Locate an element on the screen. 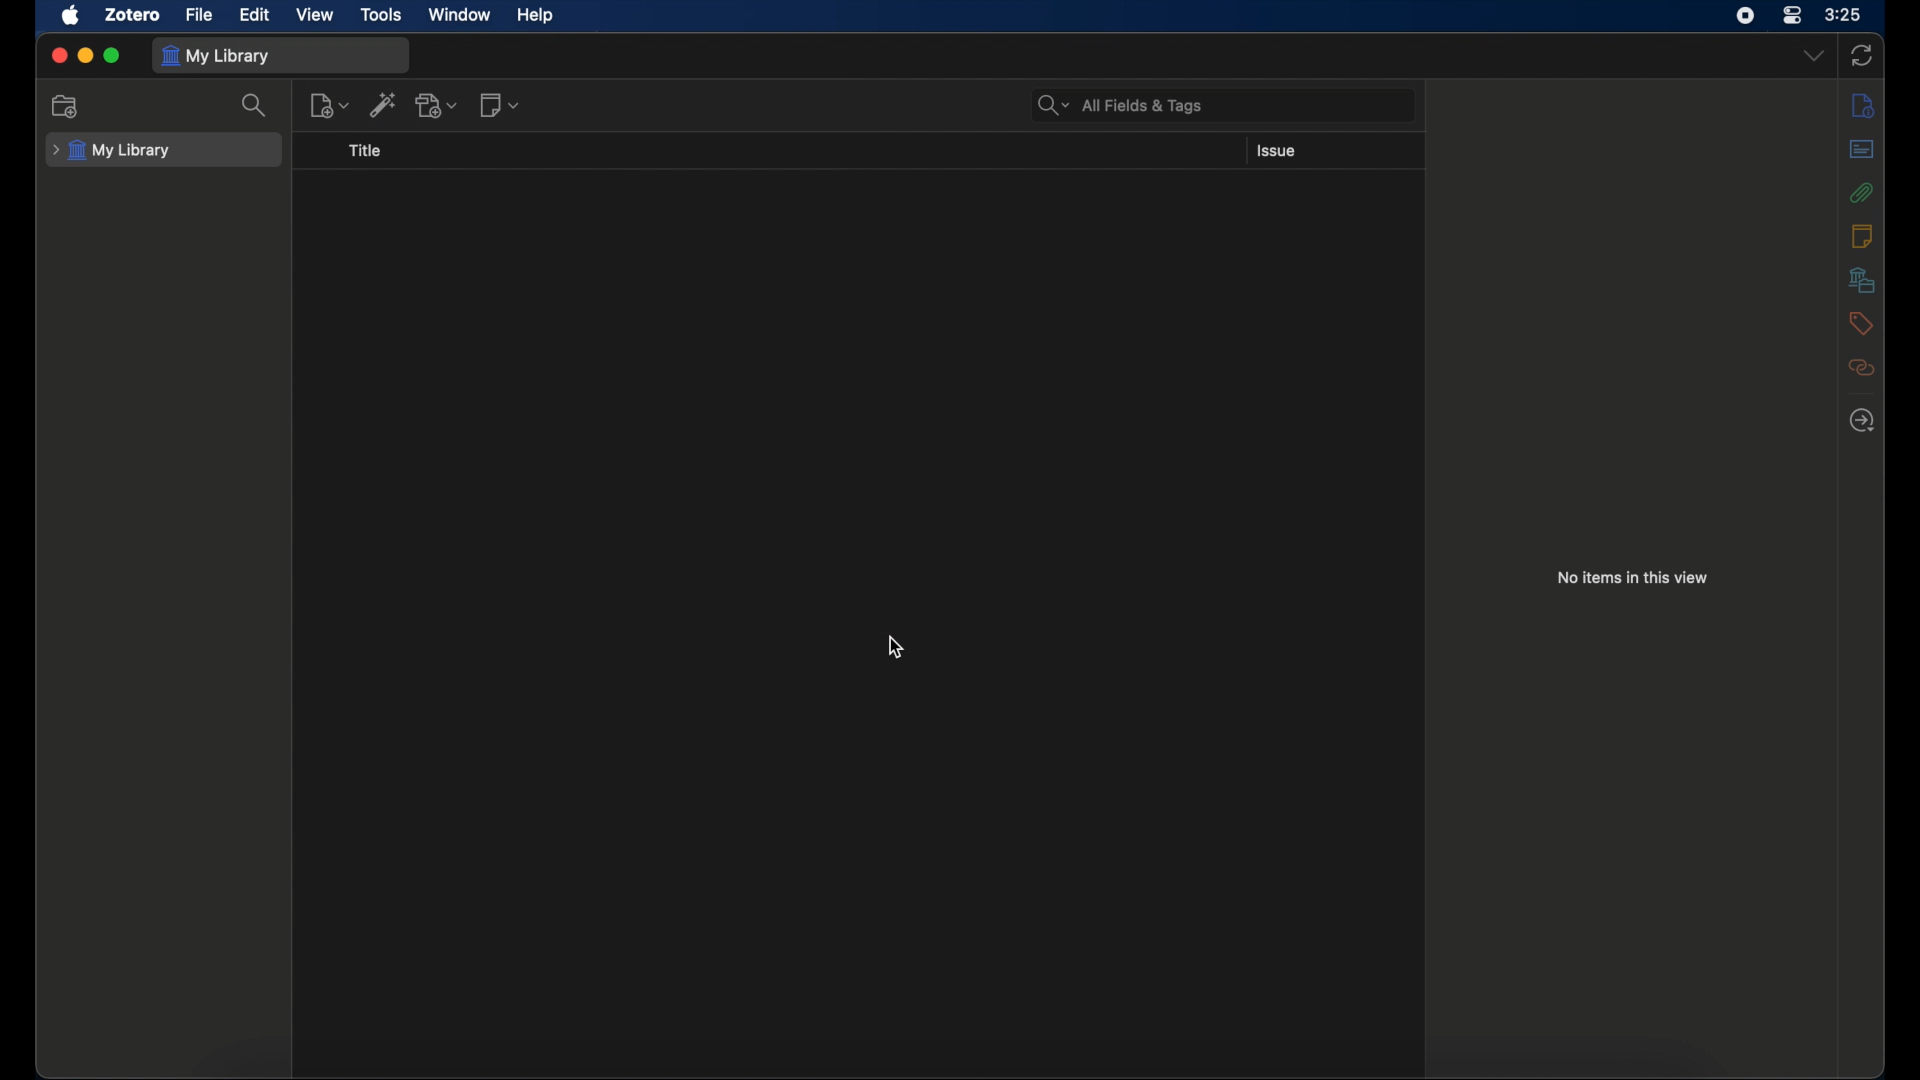 This screenshot has height=1080, width=1920. new item is located at coordinates (331, 105).